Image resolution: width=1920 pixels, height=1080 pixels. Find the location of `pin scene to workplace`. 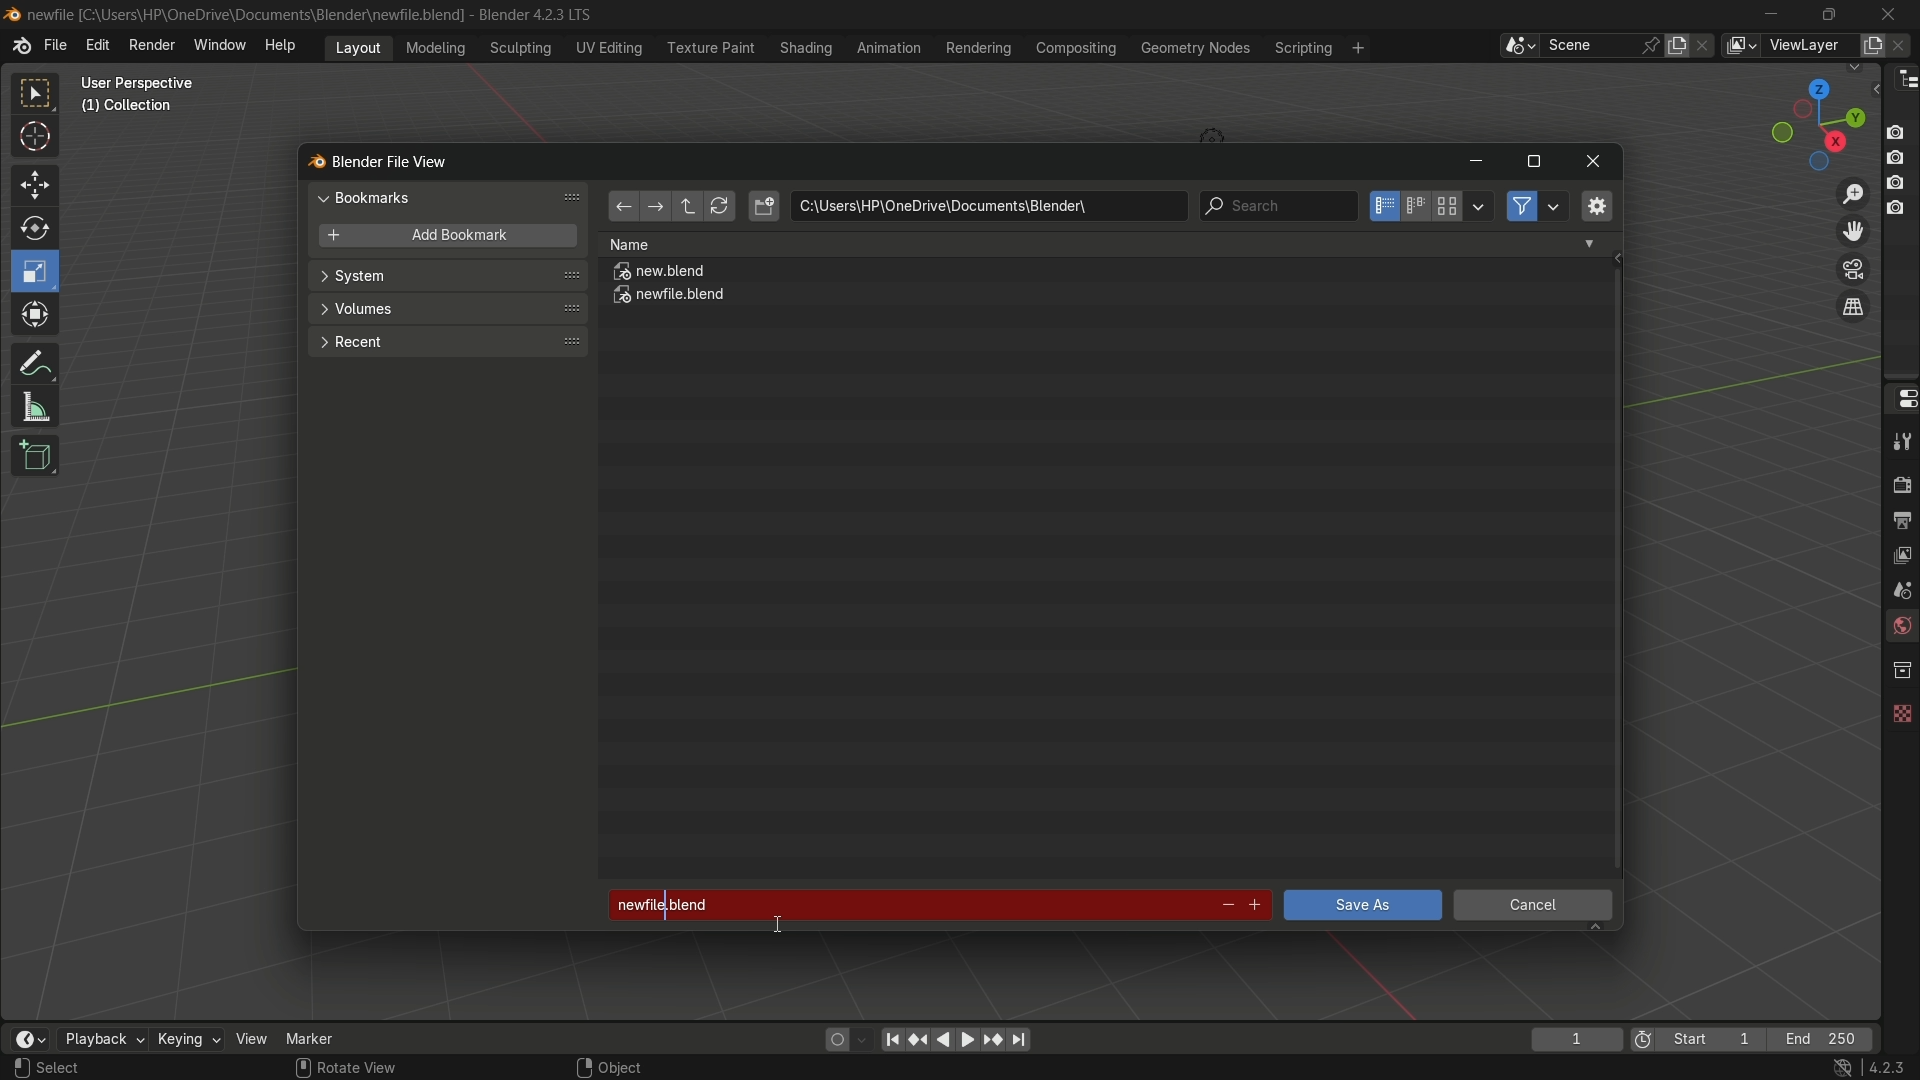

pin scene to workplace is located at coordinates (1653, 45).